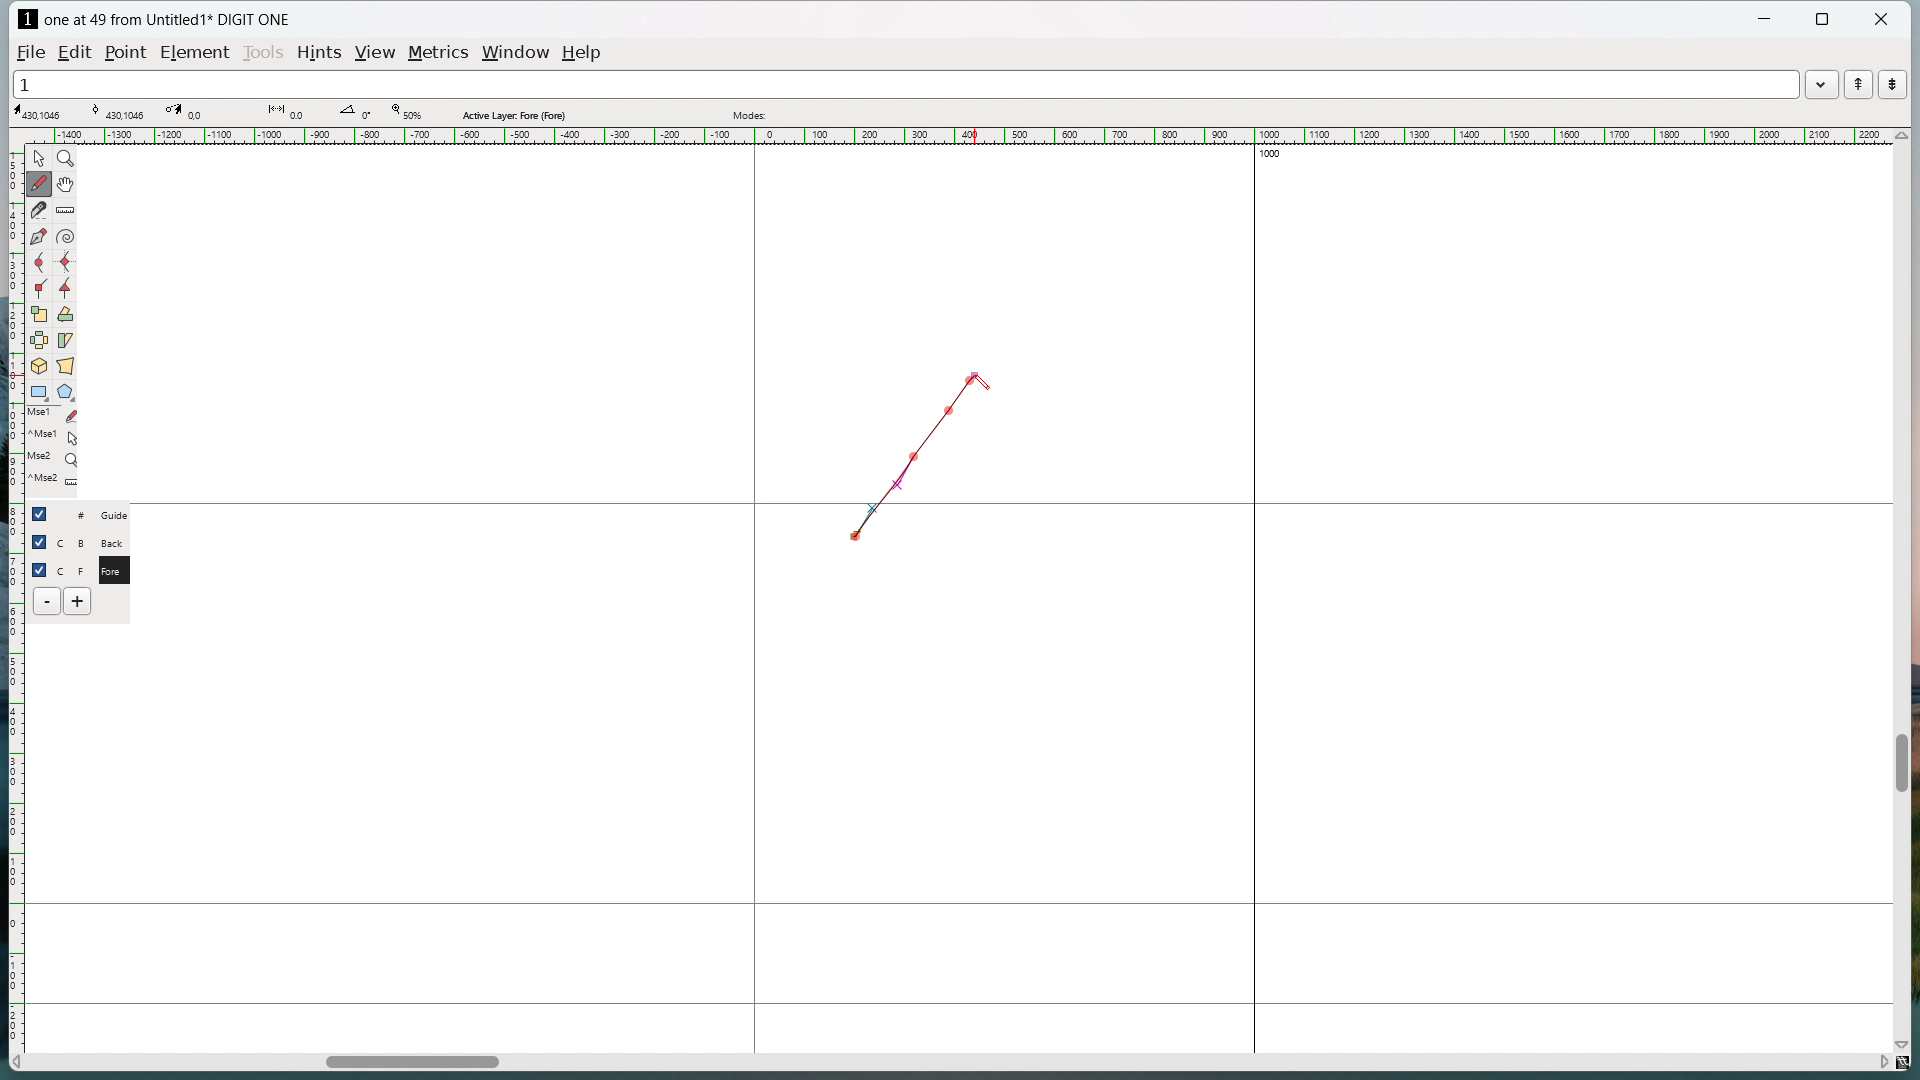 Image resolution: width=1920 pixels, height=1080 pixels. Describe the element at coordinates (66, 391) in the screenshot. I see `polygon/star` at that location.